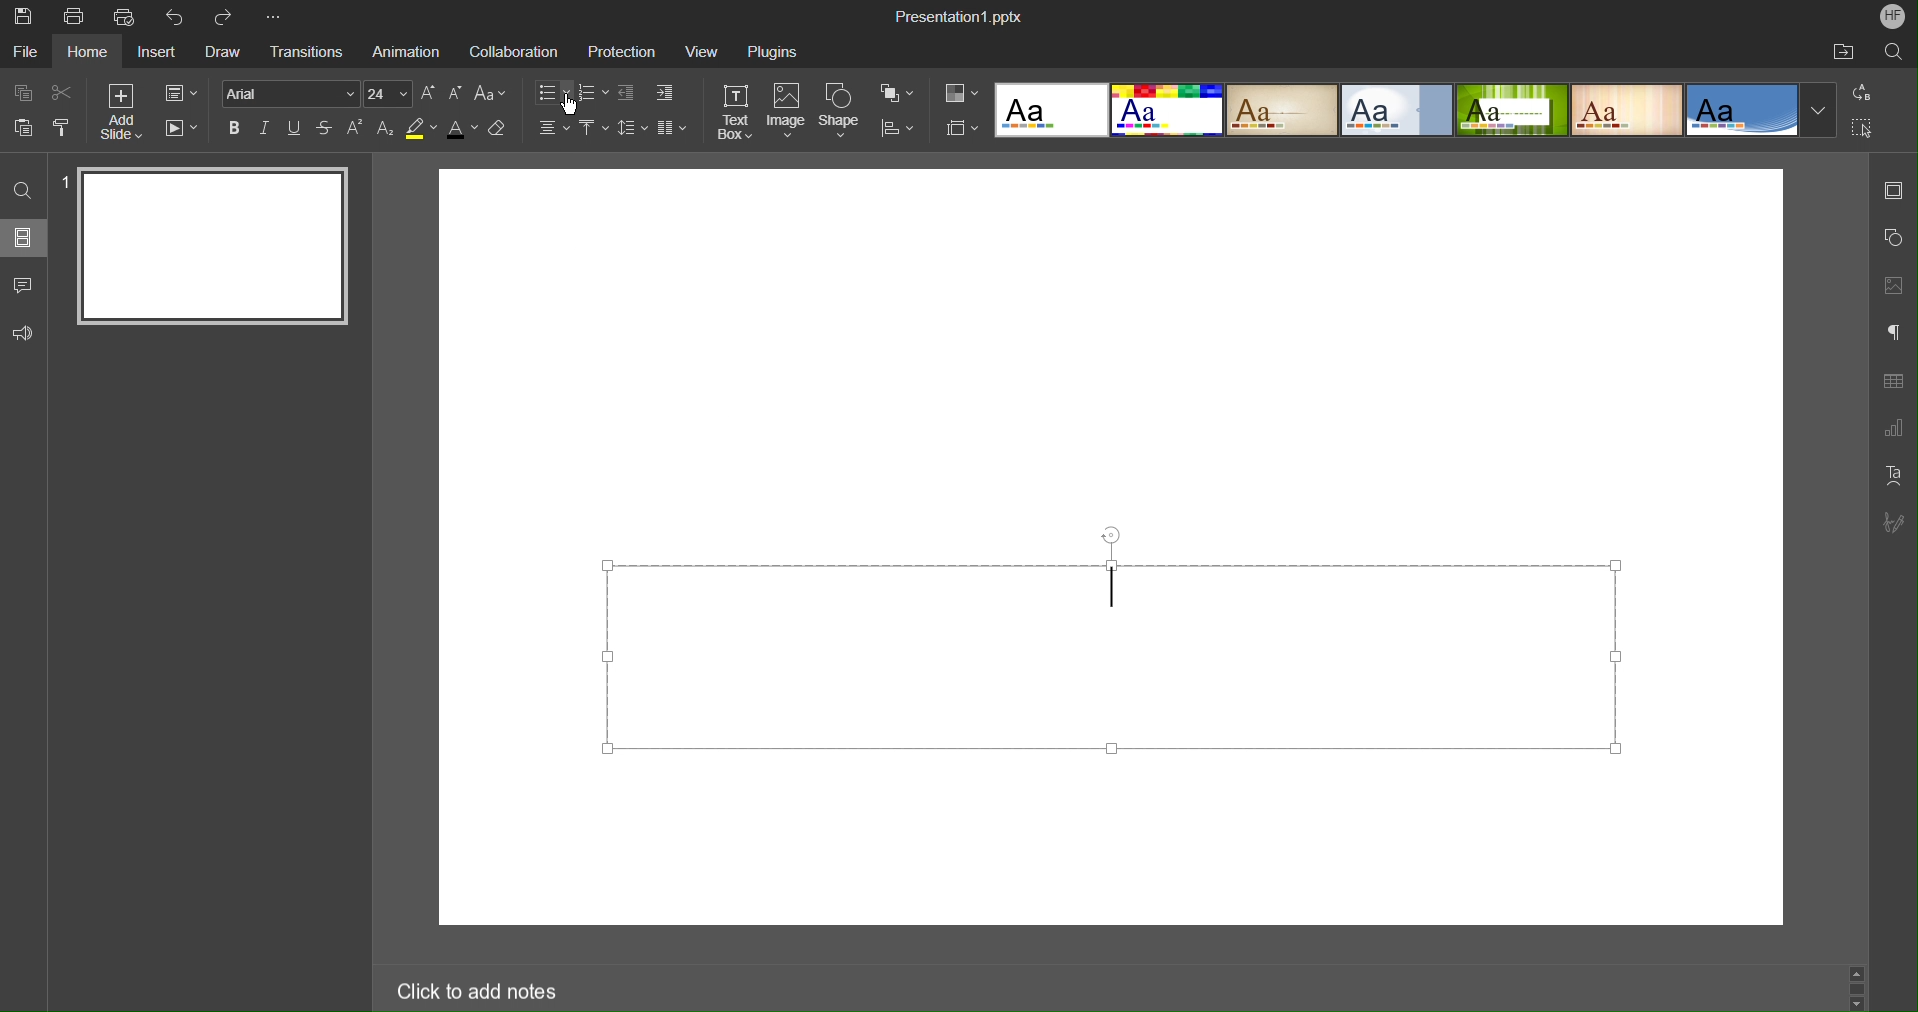 This screenshot has height=1012, width=1918. What do you see at coordinates (88, 53) in the screenshot?
I see `Home` at bounding box center [88, 53].